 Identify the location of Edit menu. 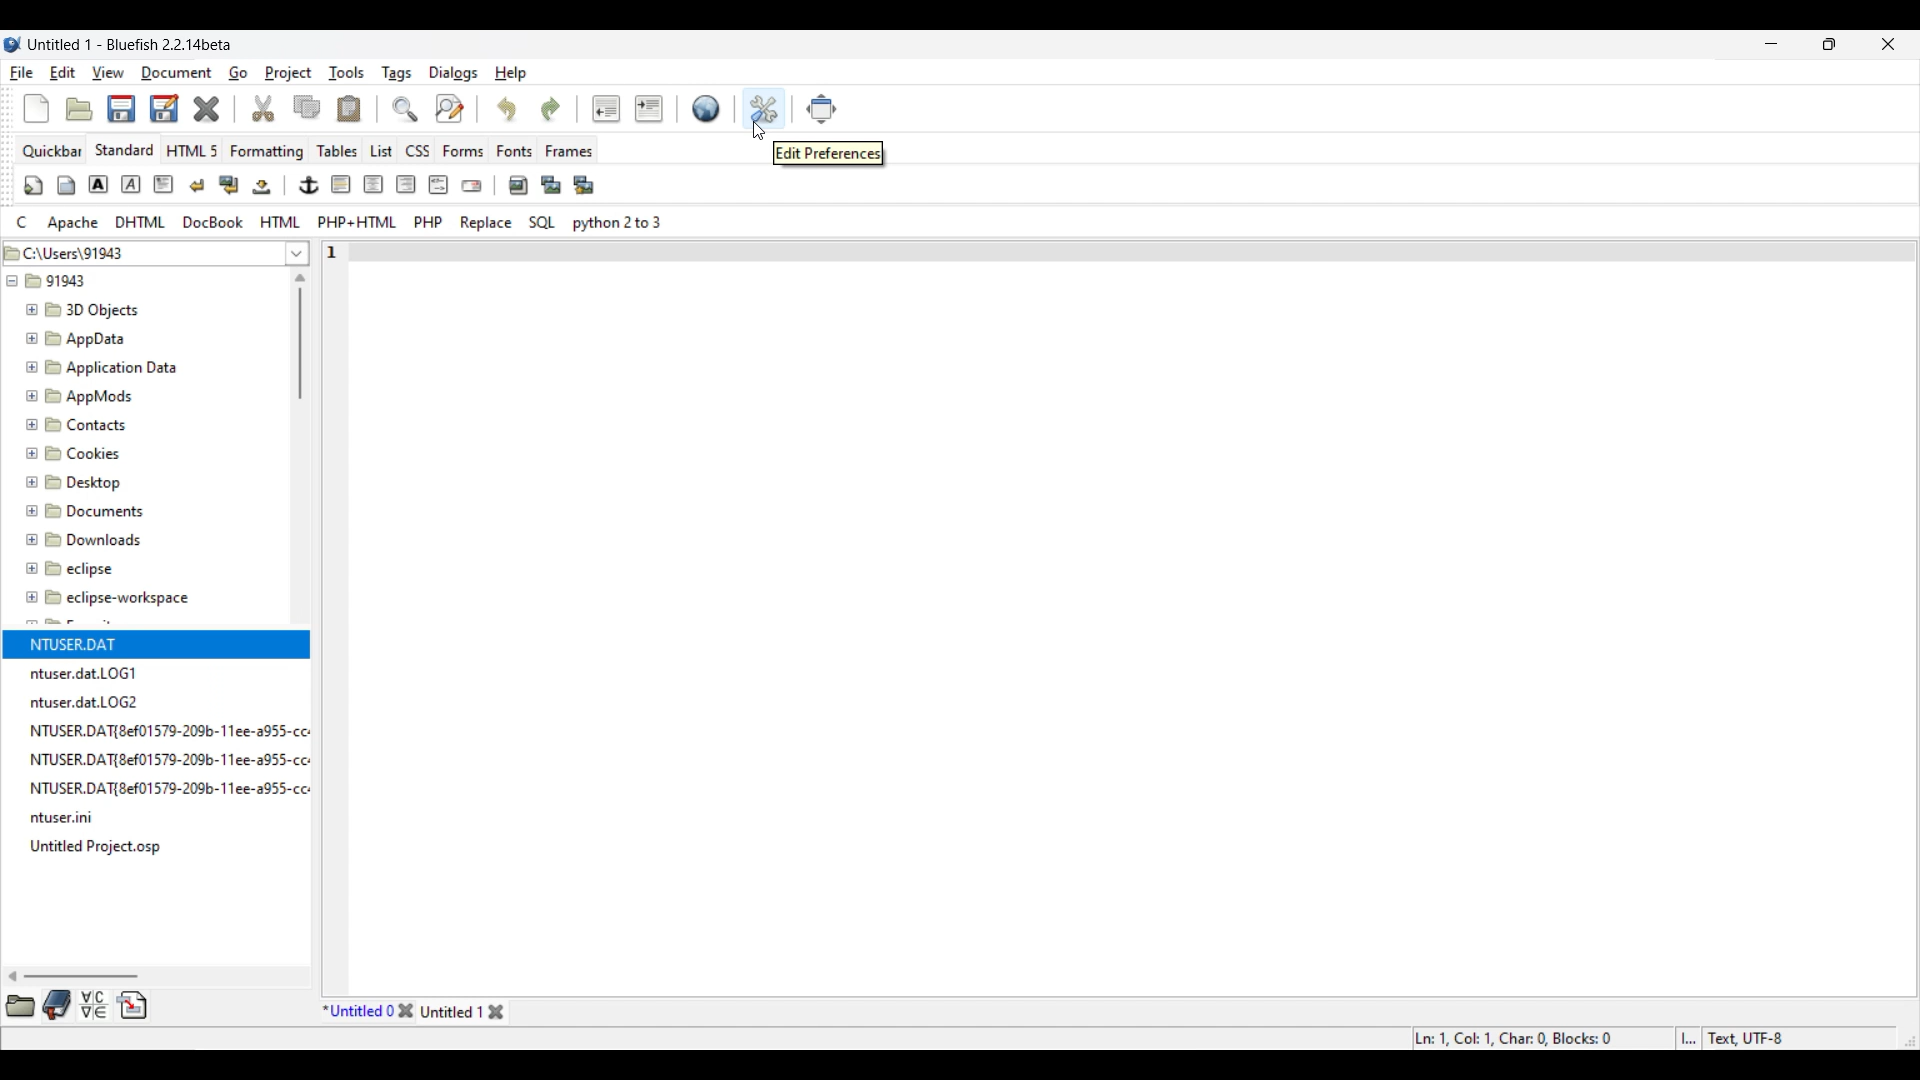
(63, 72).